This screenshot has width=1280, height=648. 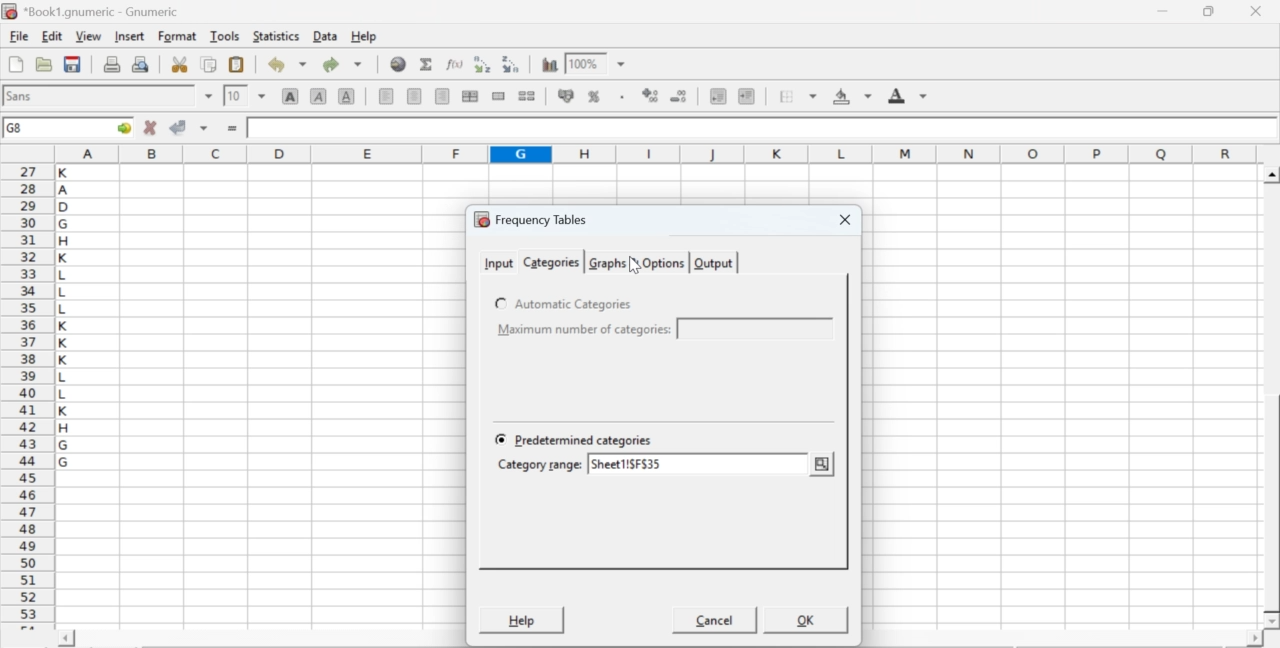 What do you see at coordinates (799, 96) in the screenshot?
I see `borders` at bounding box center [799, 96].